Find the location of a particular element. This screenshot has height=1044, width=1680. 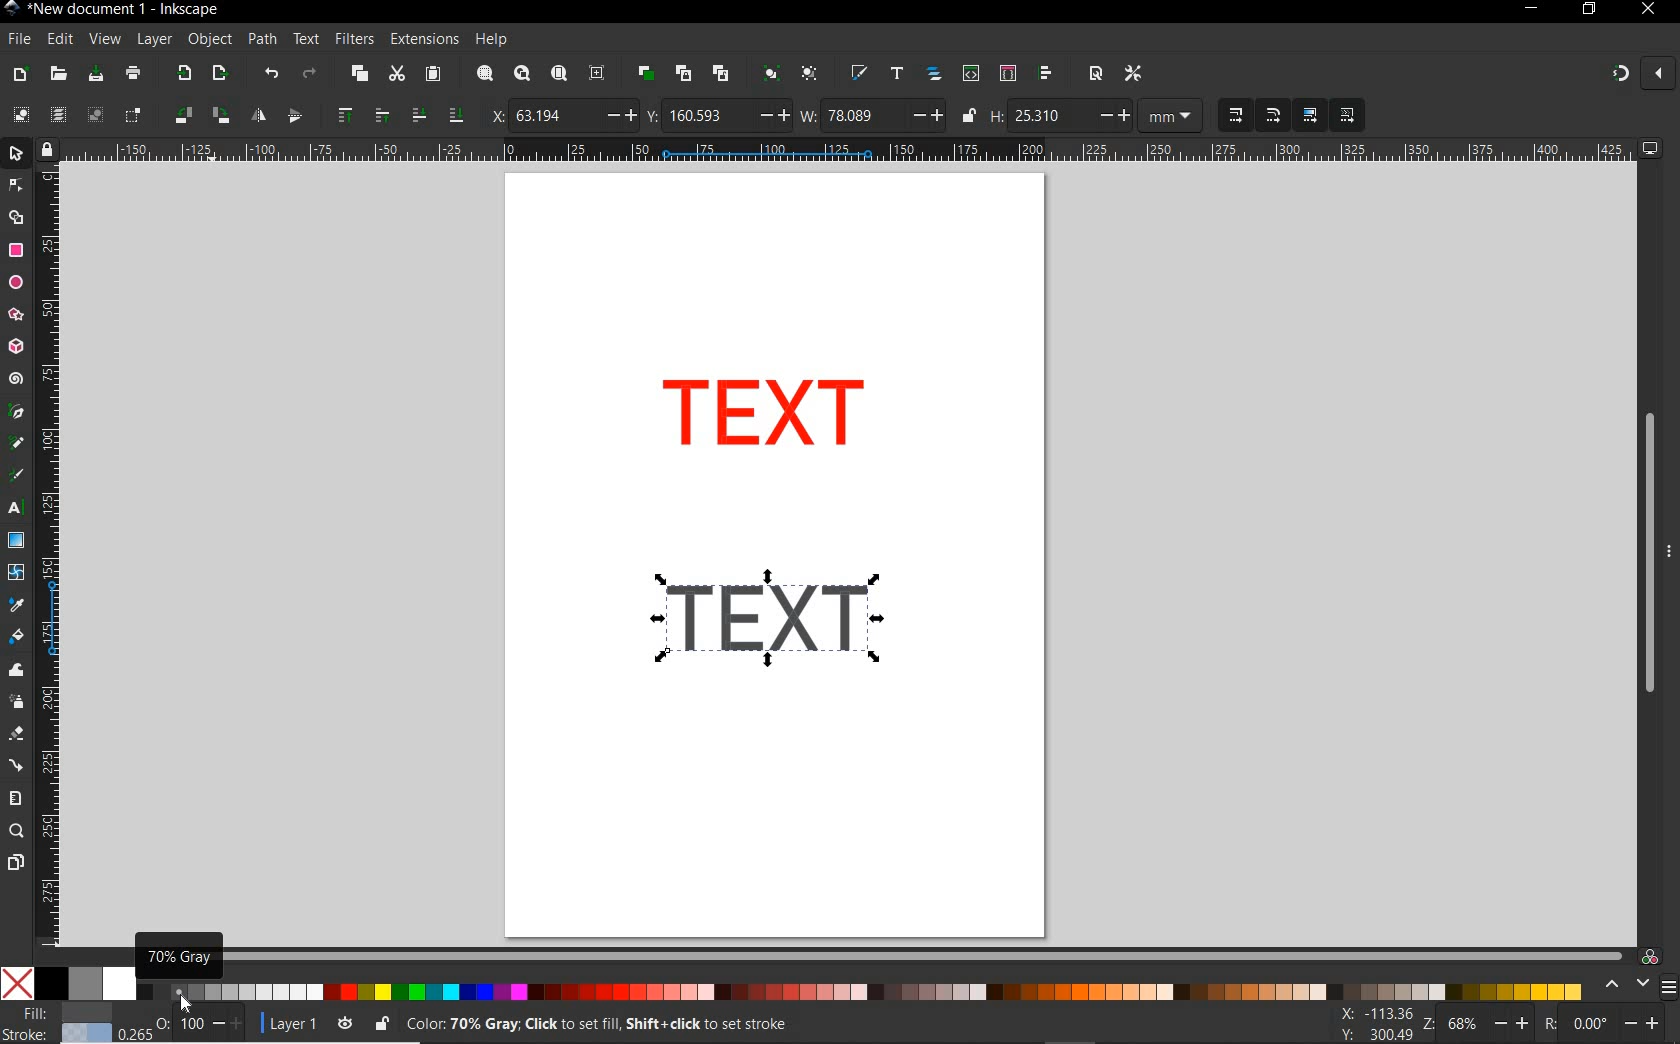

paste is located at coordinates (432, 75).